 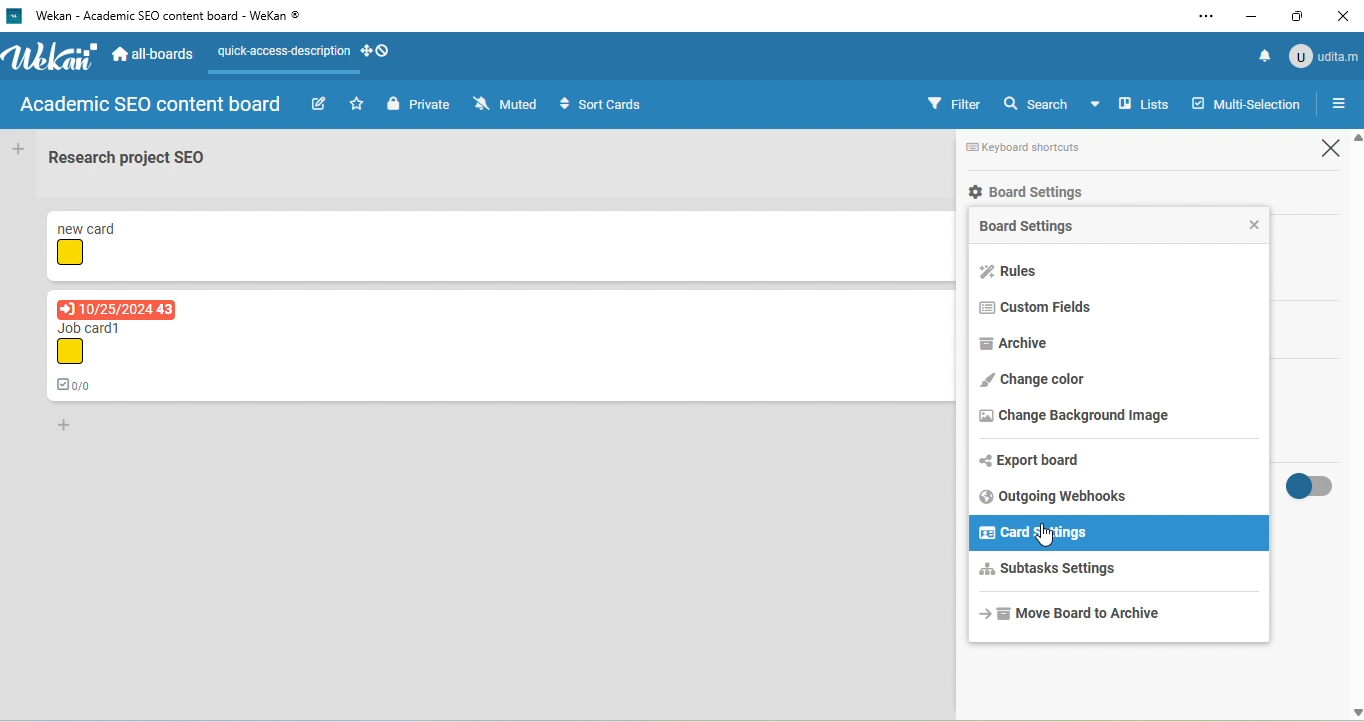 What do you see at coordinates (1052, 107) in the screenshot?
I see `search` at bounding box center [1052, 107].